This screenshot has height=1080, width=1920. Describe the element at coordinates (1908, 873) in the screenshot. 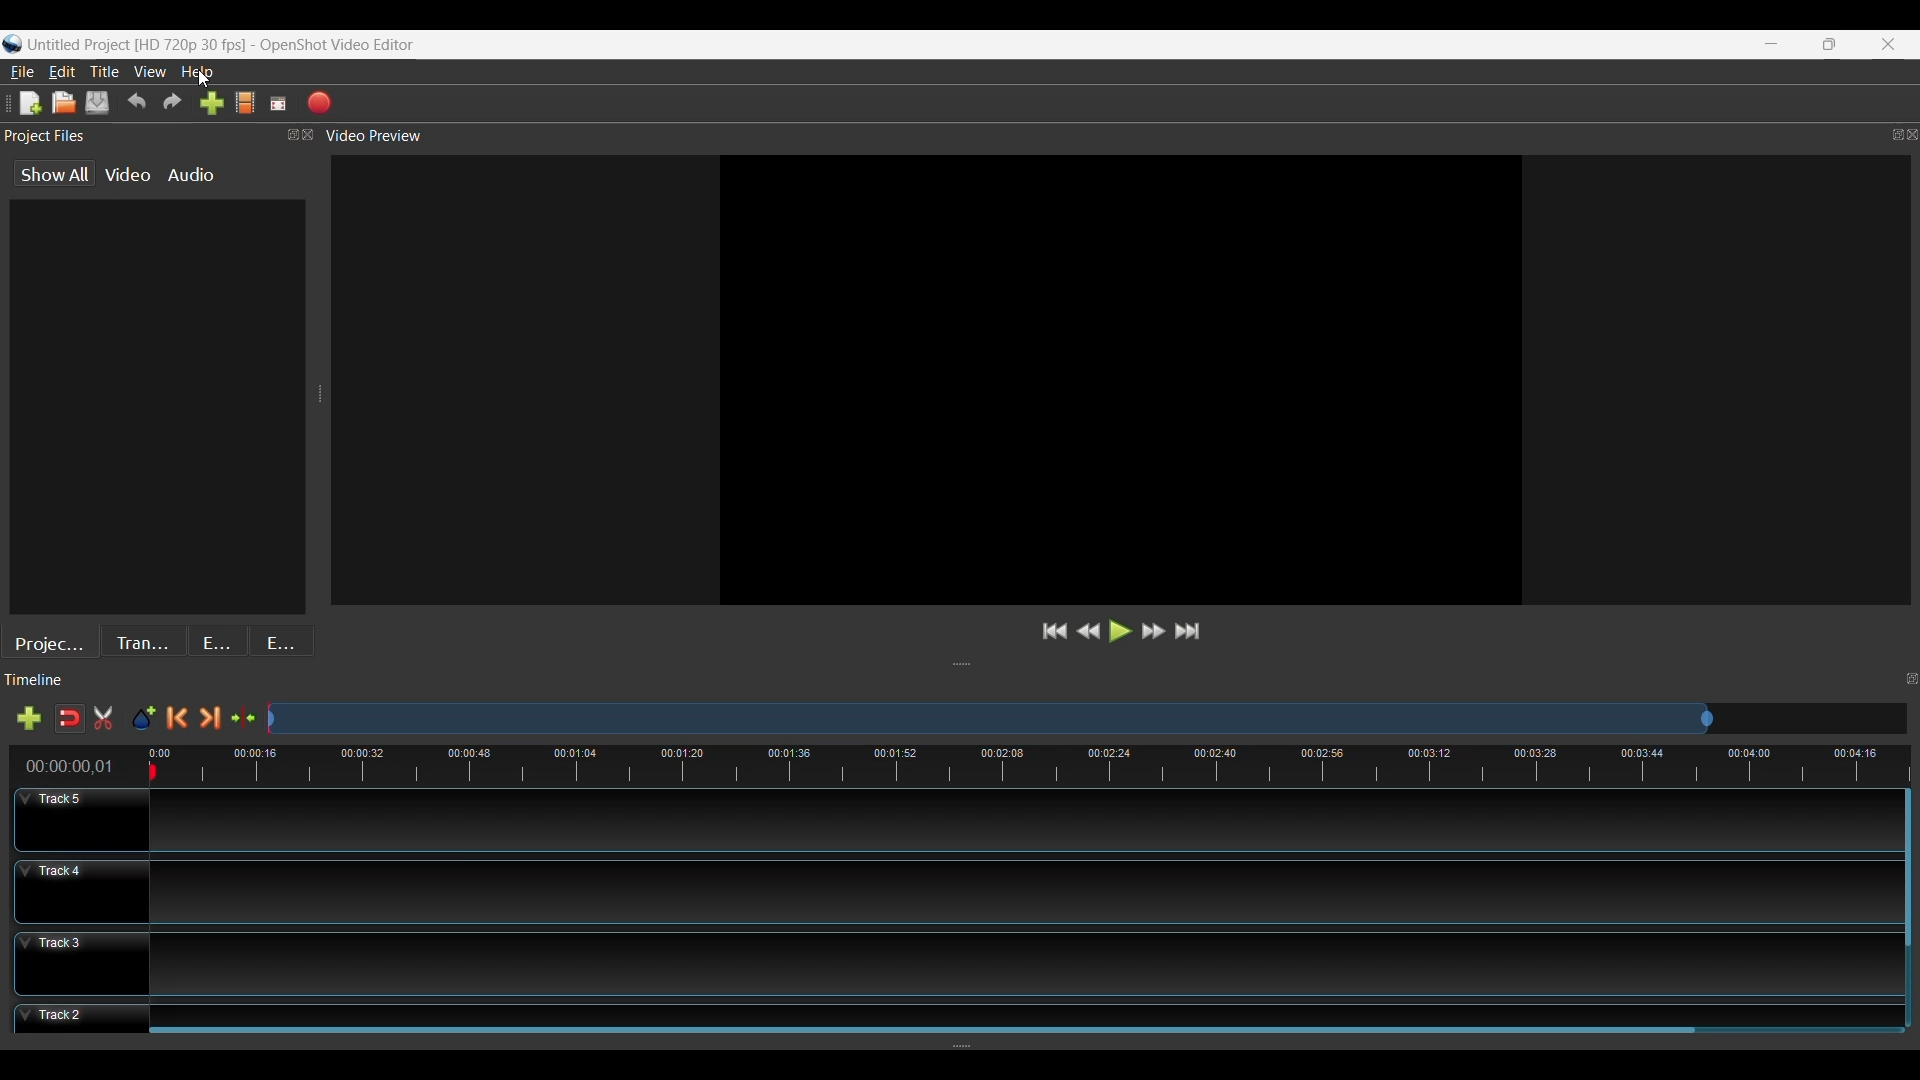

I see `Vertical Scroll bar` at that location.